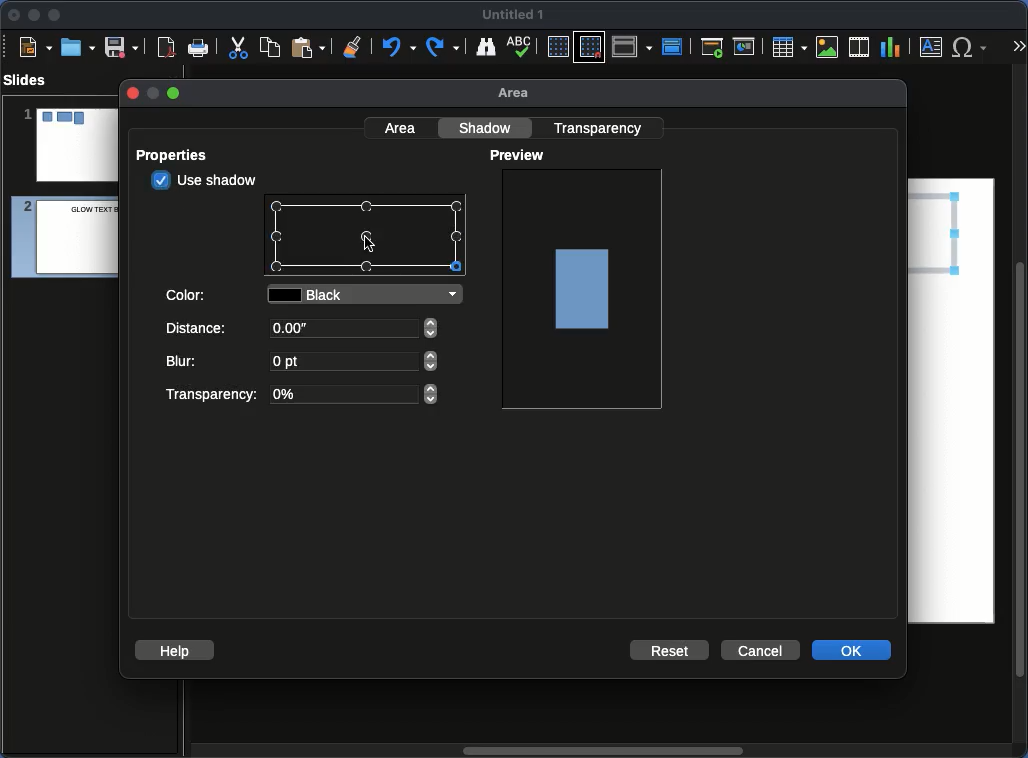 The width and height of the screenshot is (1028, 758). Describe the element at coordinates (853, 649) in the screenshot. I see `OK` at that location.